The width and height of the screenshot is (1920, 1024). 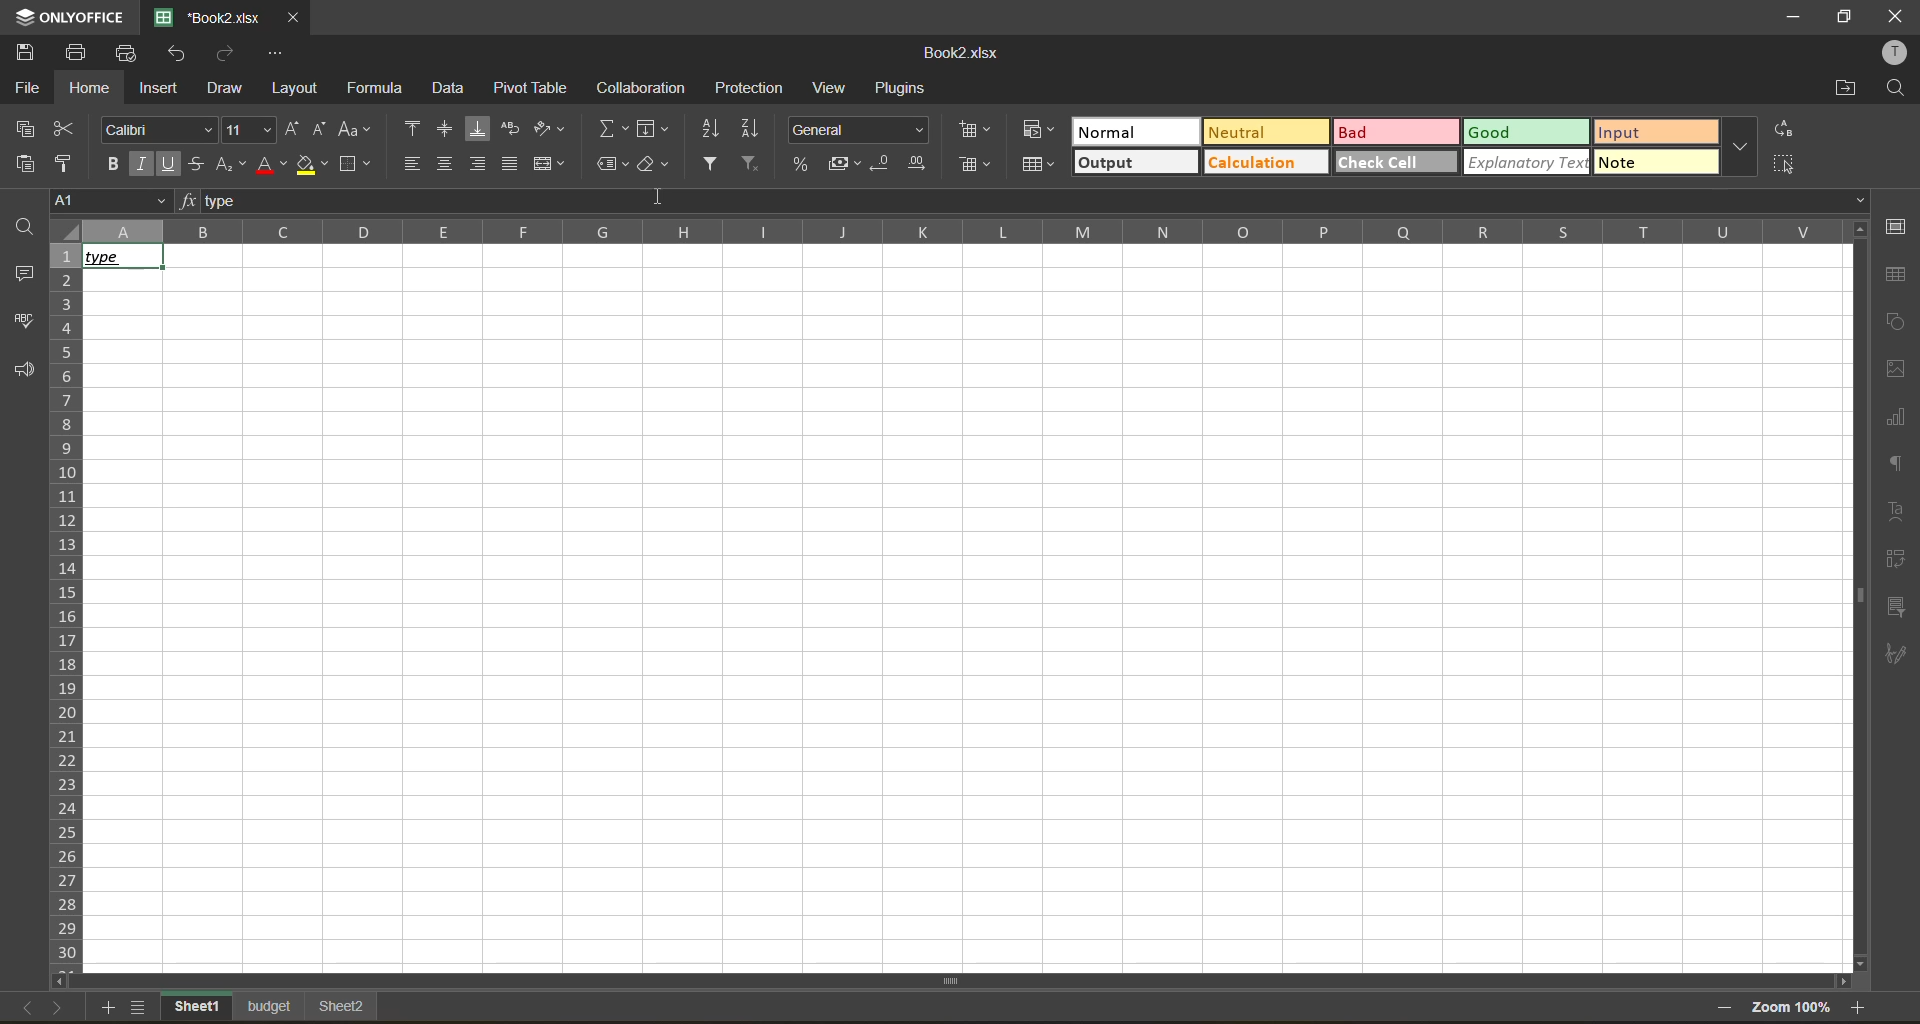 What do you see at coordinates (1896, 274) in the screenshot?
I see `table` at bounding box center [1896, 274].